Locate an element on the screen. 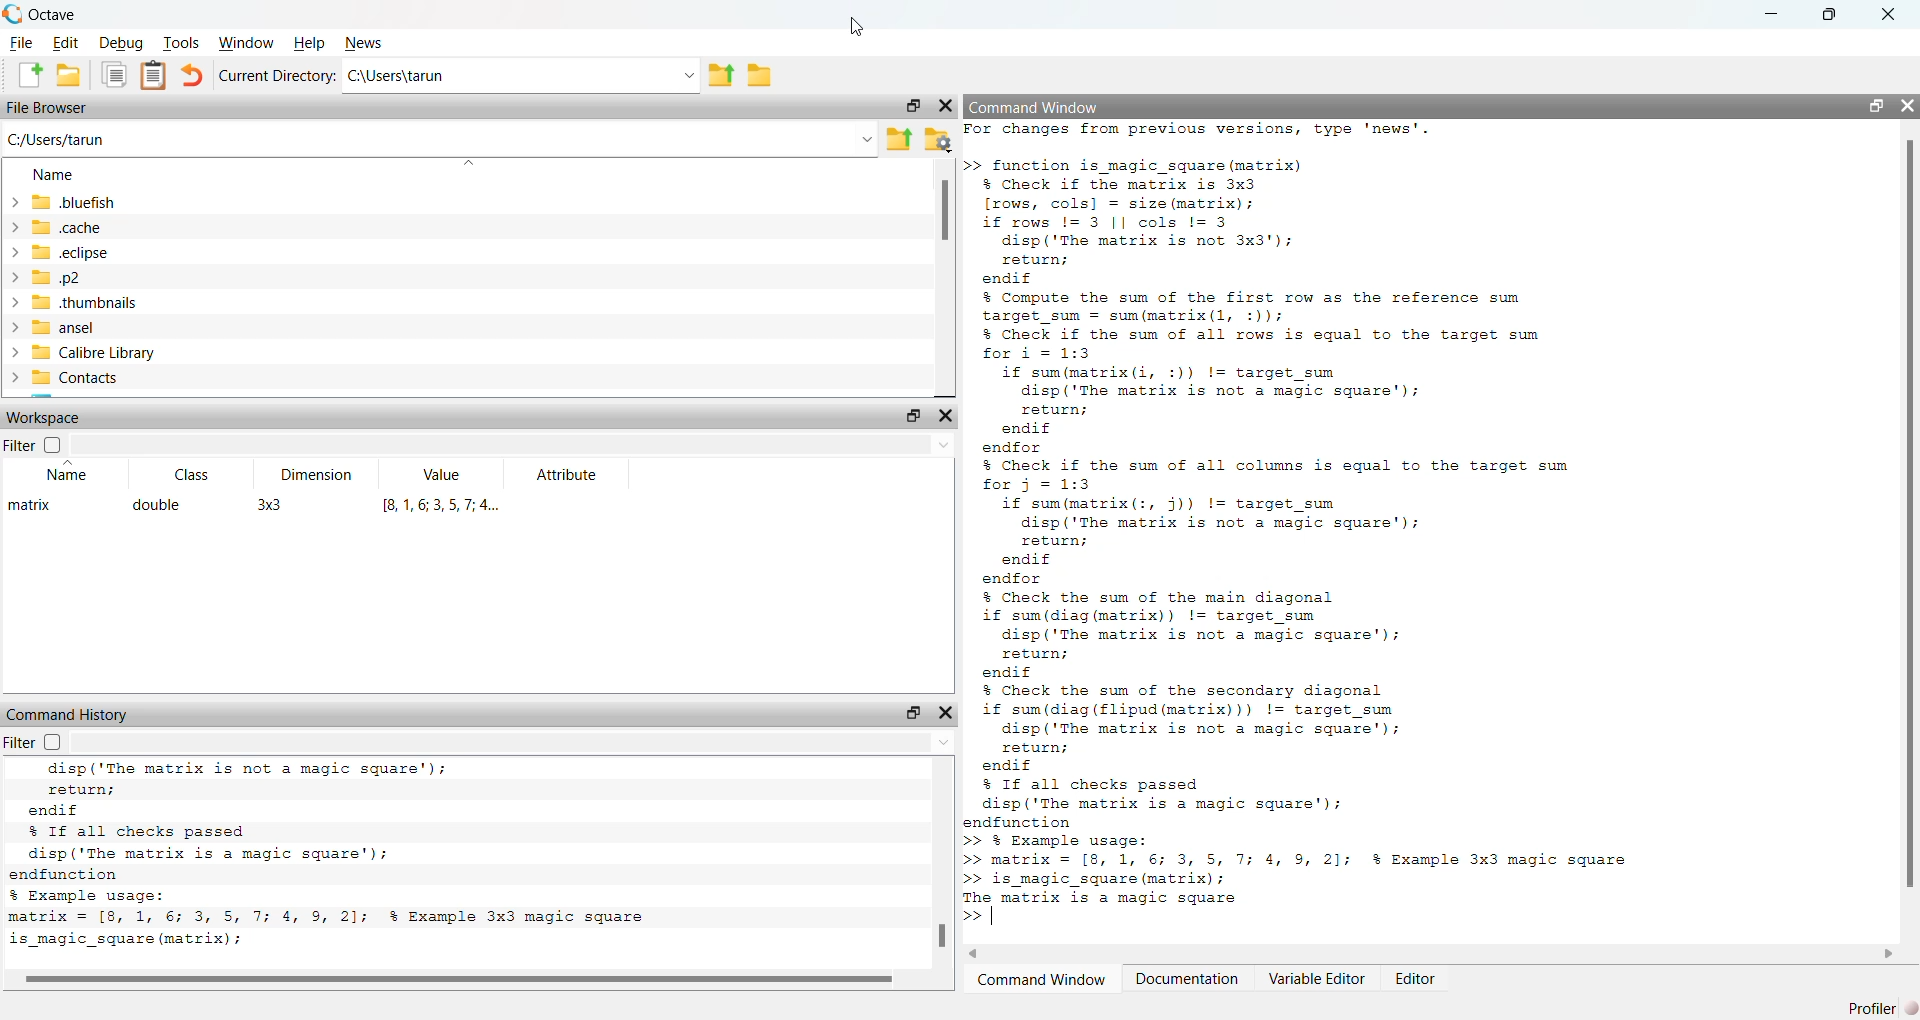 This screenshot has height=1020, width=1920. matrix is located at coordinates (26, 506).